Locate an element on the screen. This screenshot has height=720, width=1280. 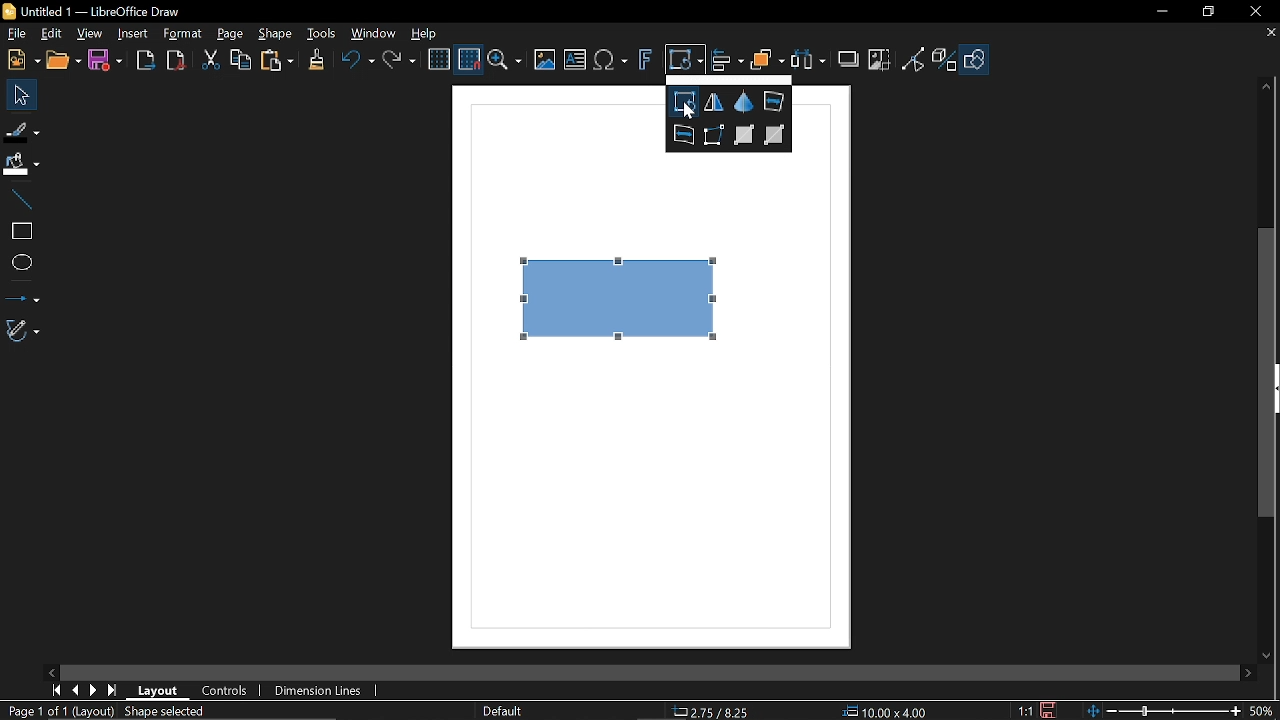
Cursor is located at coordinates (690, 111).